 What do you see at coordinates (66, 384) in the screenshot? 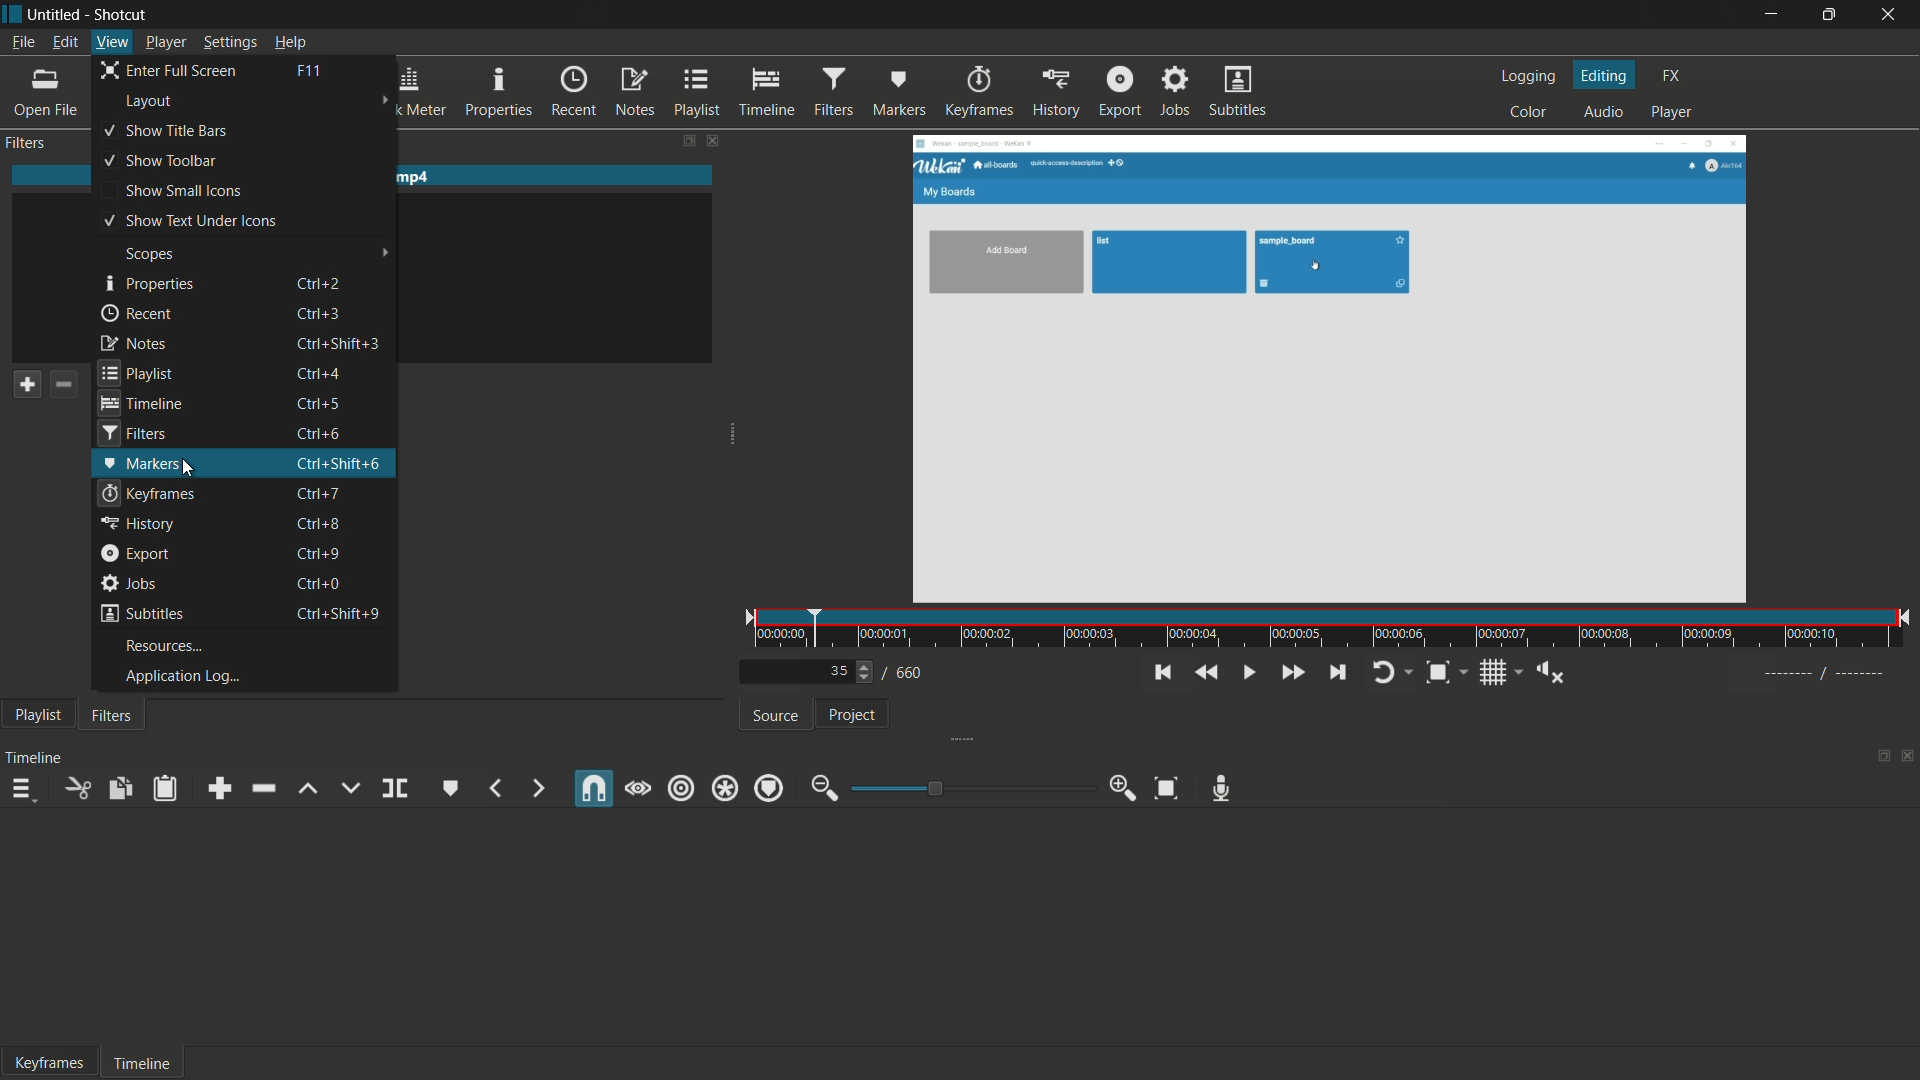
I see `remove a filter` at bounding box center [66, 384].